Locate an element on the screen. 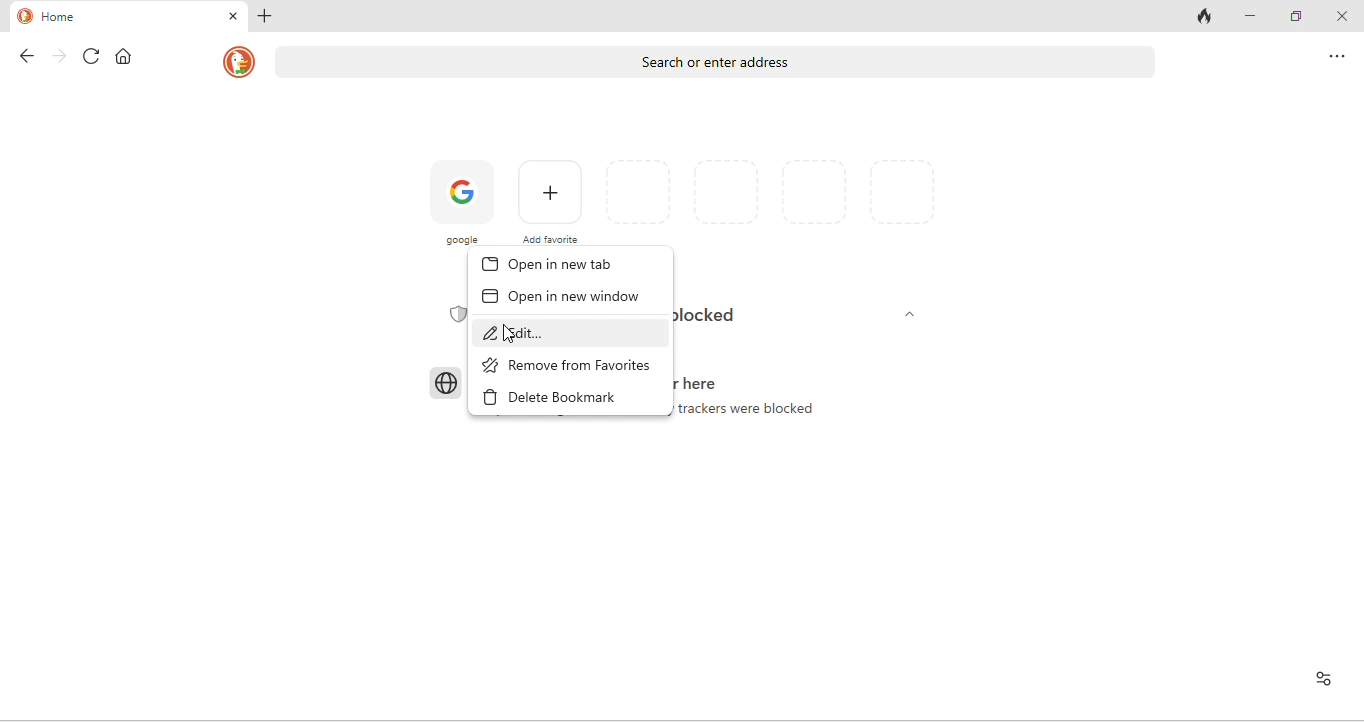  option is located at coordinates (1336, 60).